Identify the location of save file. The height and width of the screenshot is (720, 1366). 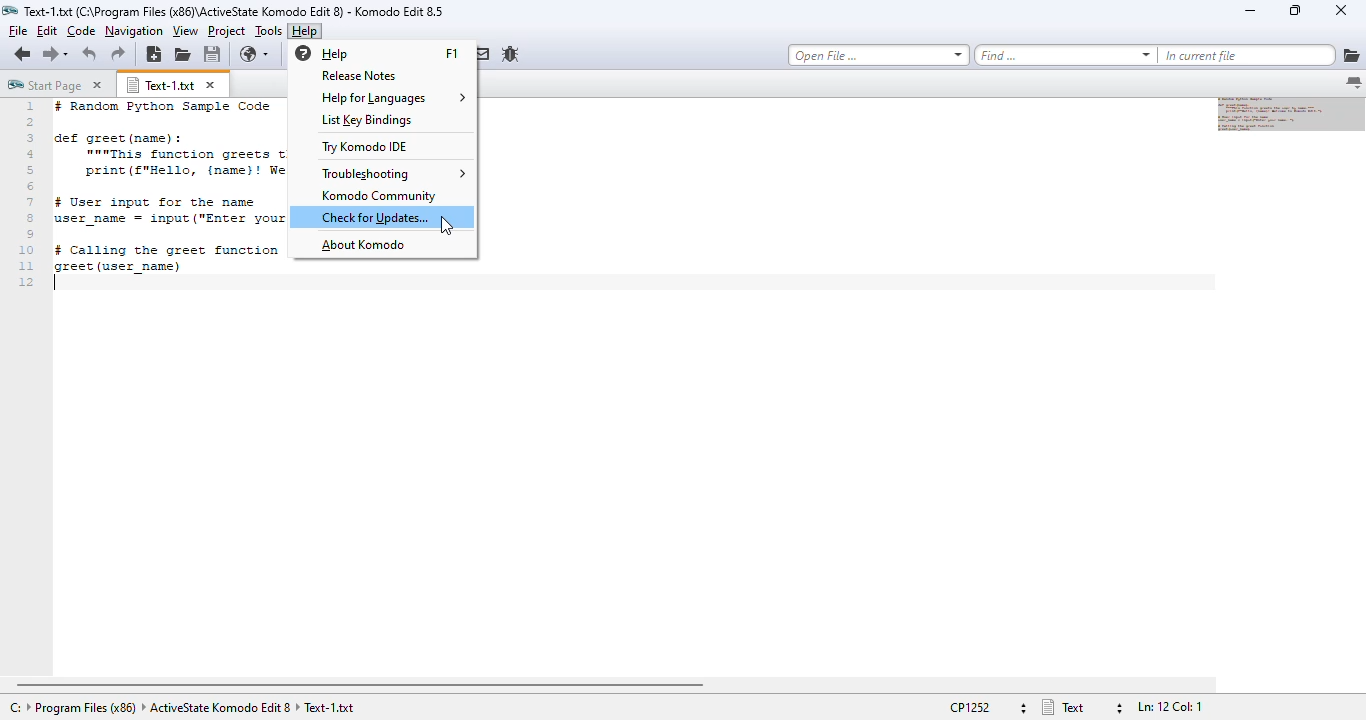
(212, 55).